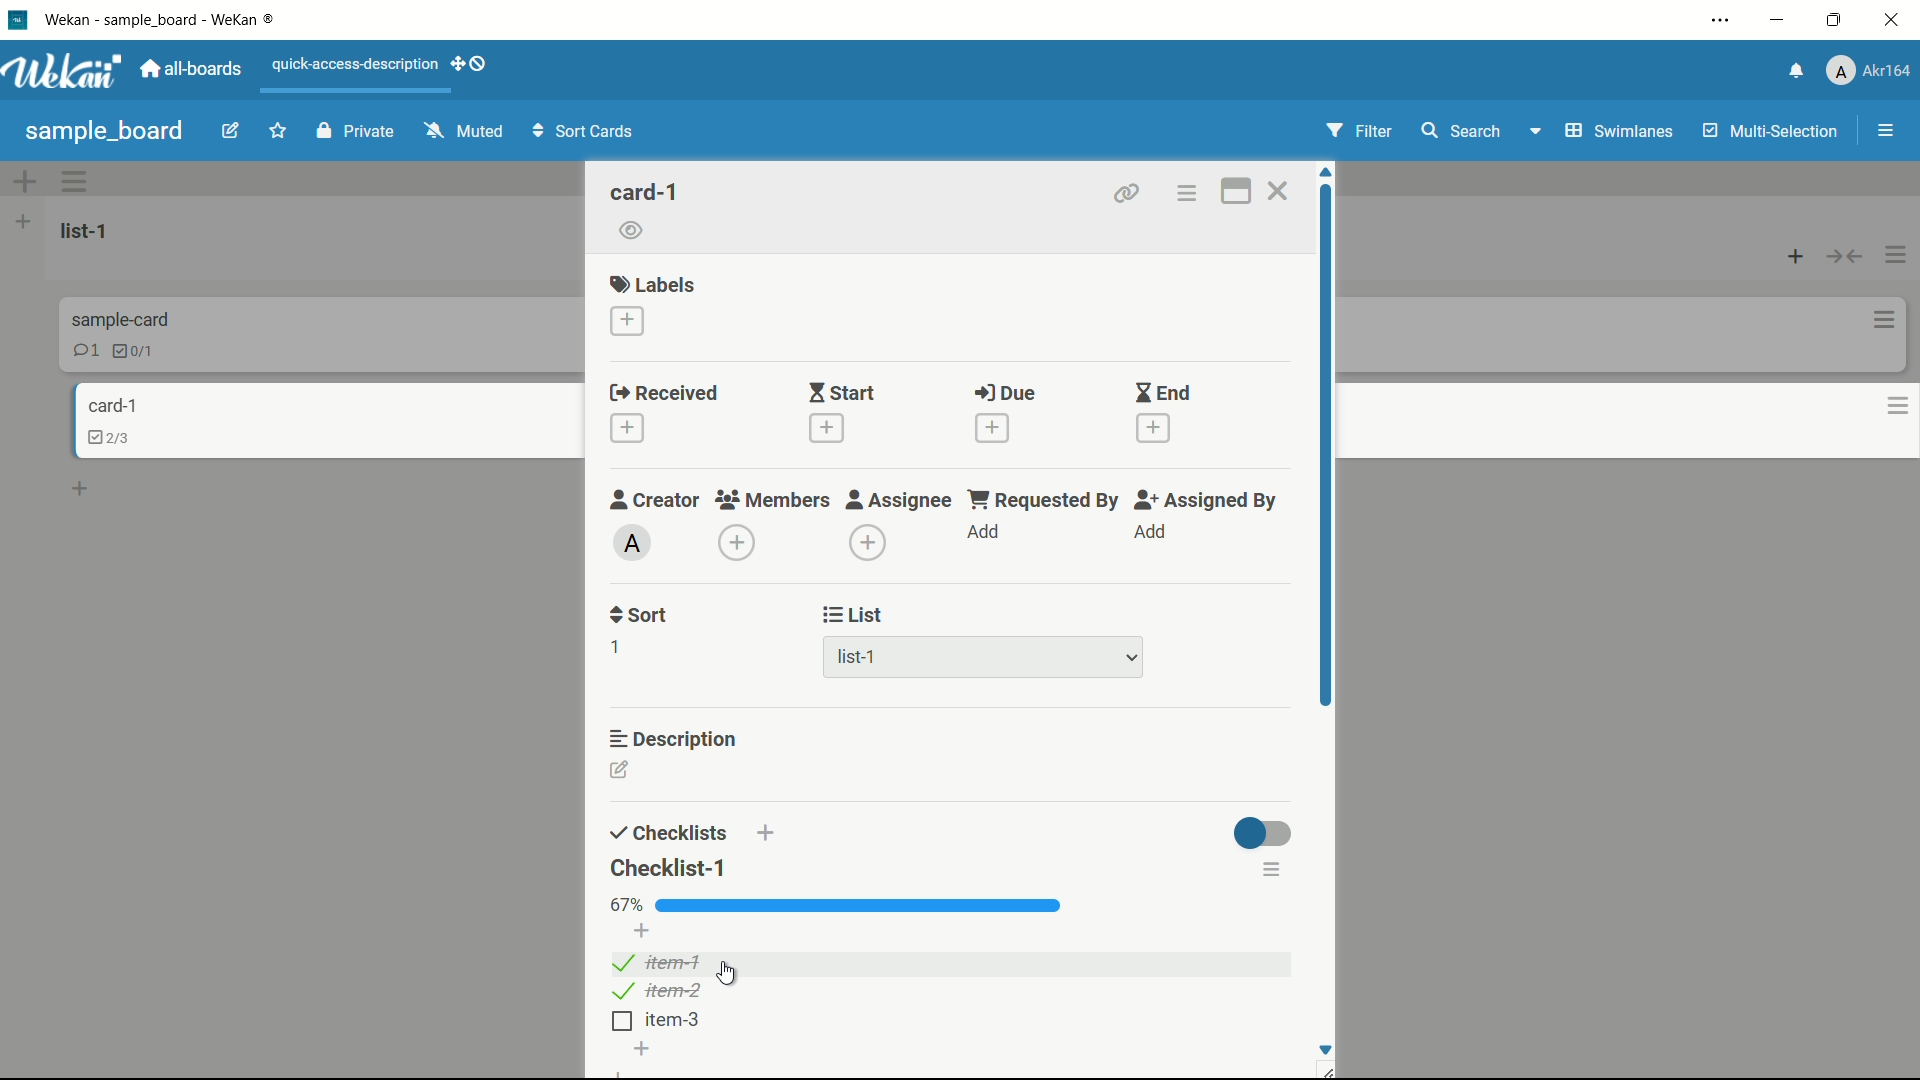  What do you see at coordinates (658, 963) in the screenshot?
I see `item-1` at bounding box center [658, 963].